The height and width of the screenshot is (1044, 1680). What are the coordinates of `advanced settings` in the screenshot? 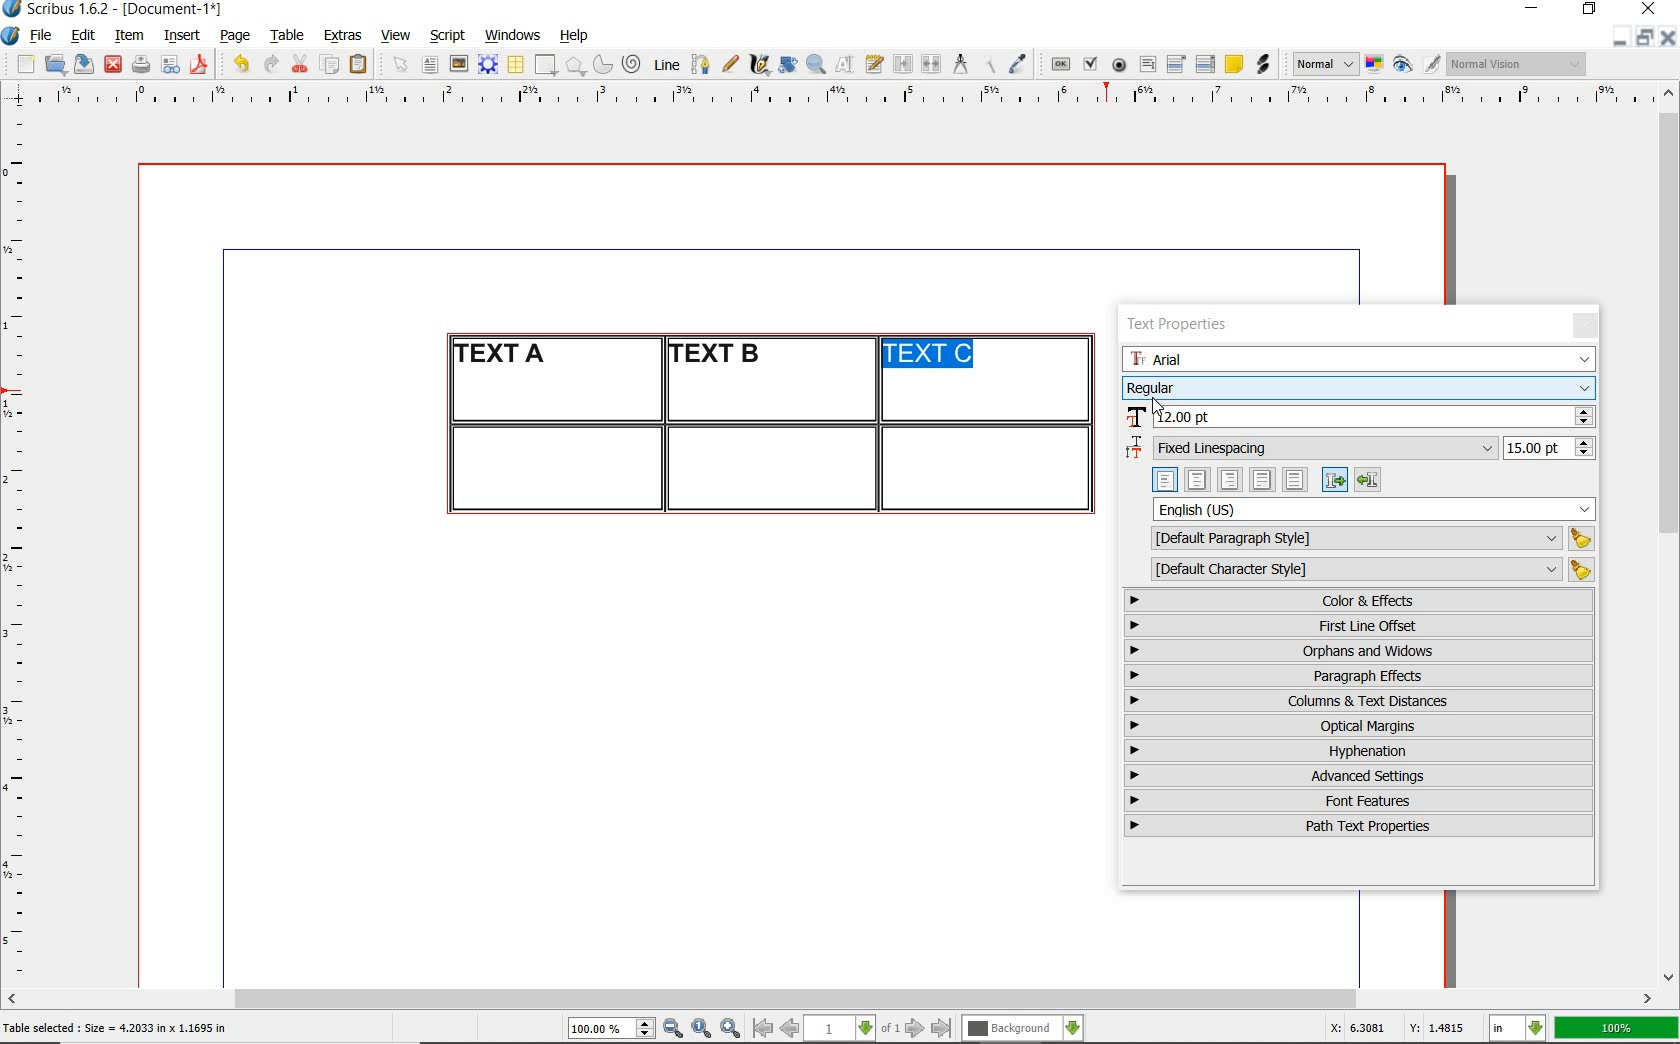 It's located at (1357, 775).